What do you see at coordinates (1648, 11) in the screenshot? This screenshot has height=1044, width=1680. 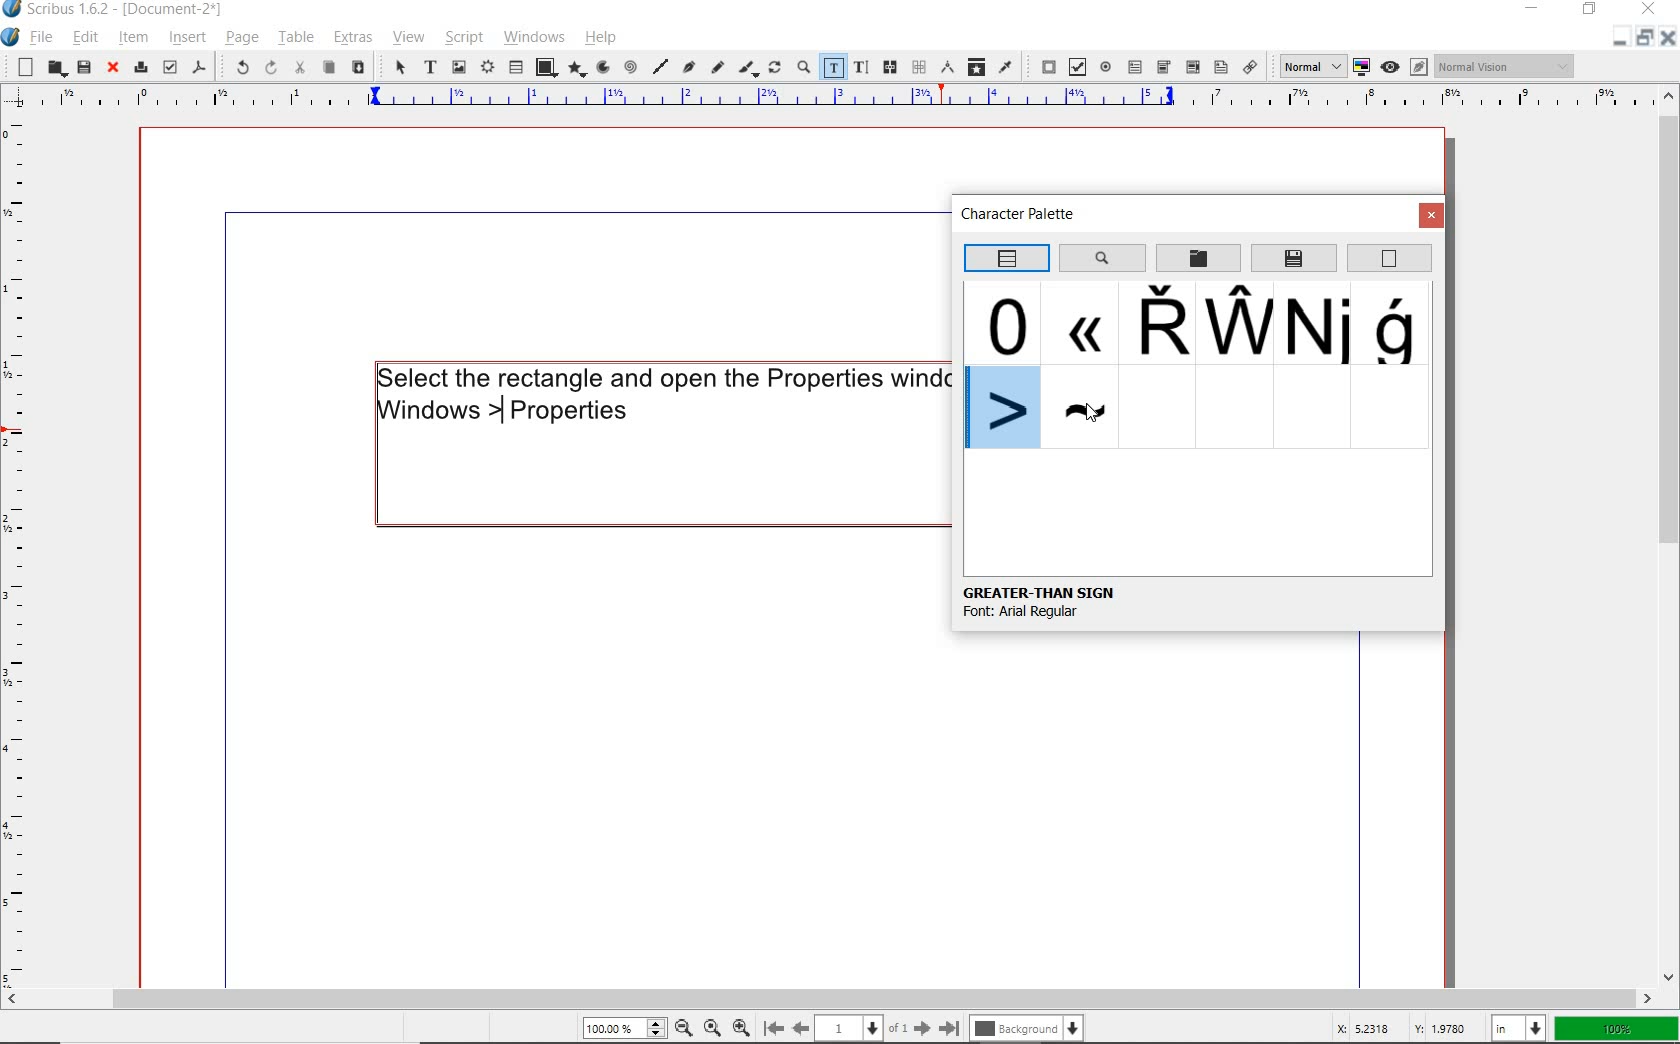 I see `close` at bounding box center [1648, 11].